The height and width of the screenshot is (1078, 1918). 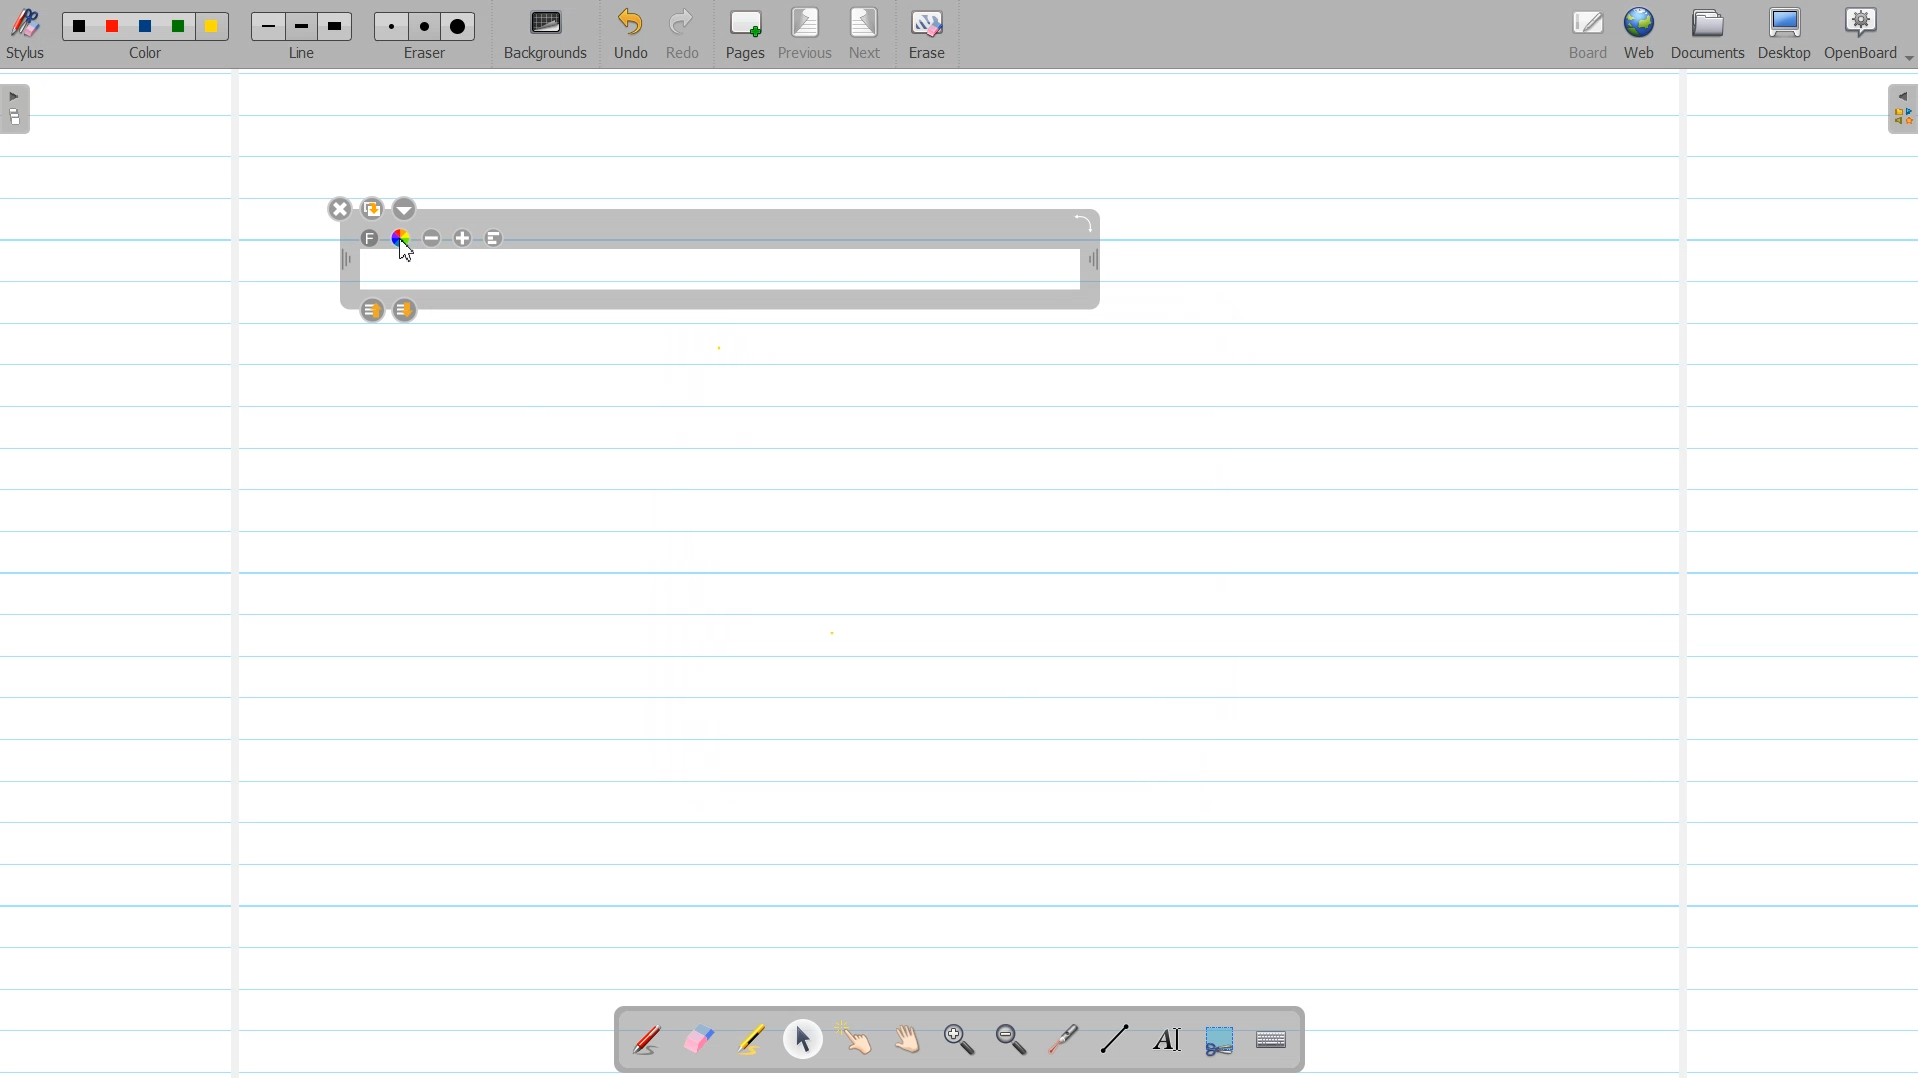 What do you see at coordinates (464, 238) in the screenshot?
I see `Maximize Text` at bounding box center [464, 238].